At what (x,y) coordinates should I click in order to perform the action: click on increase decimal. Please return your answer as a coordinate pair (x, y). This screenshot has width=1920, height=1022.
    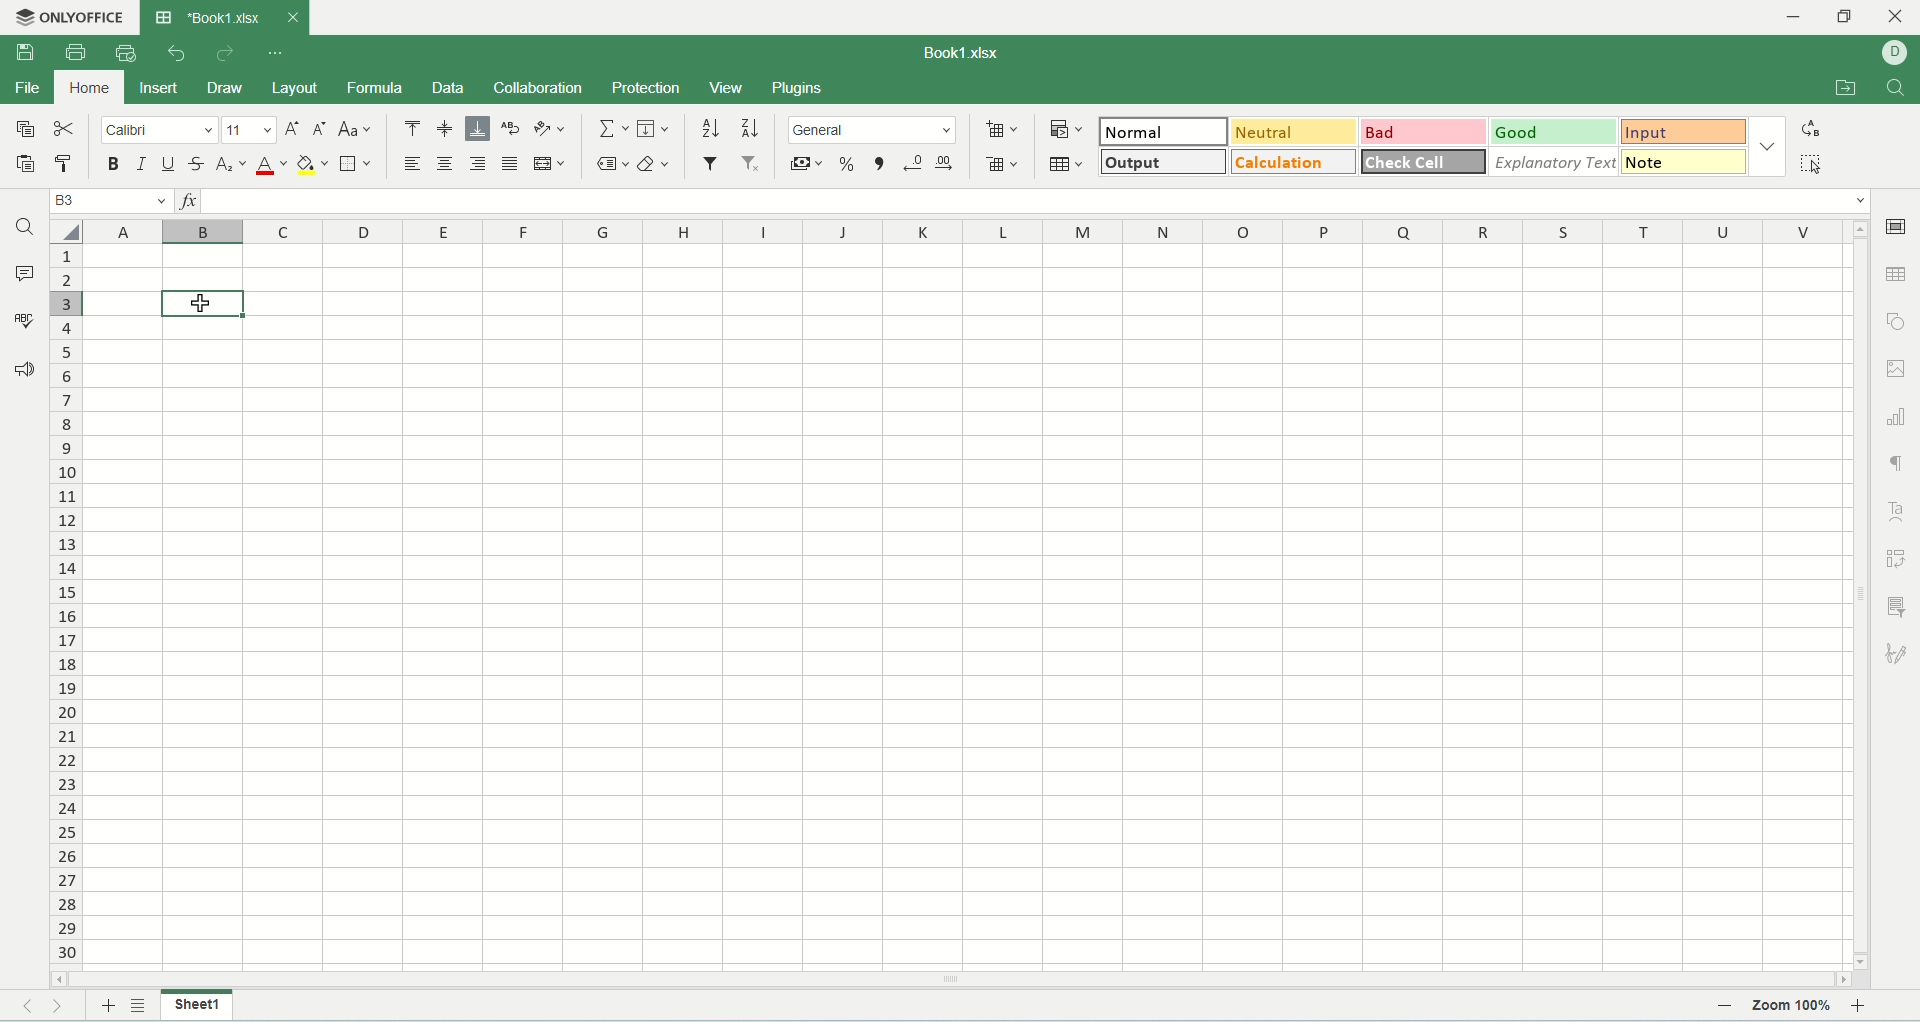
    Looking at the image, I should click on (947, 164).